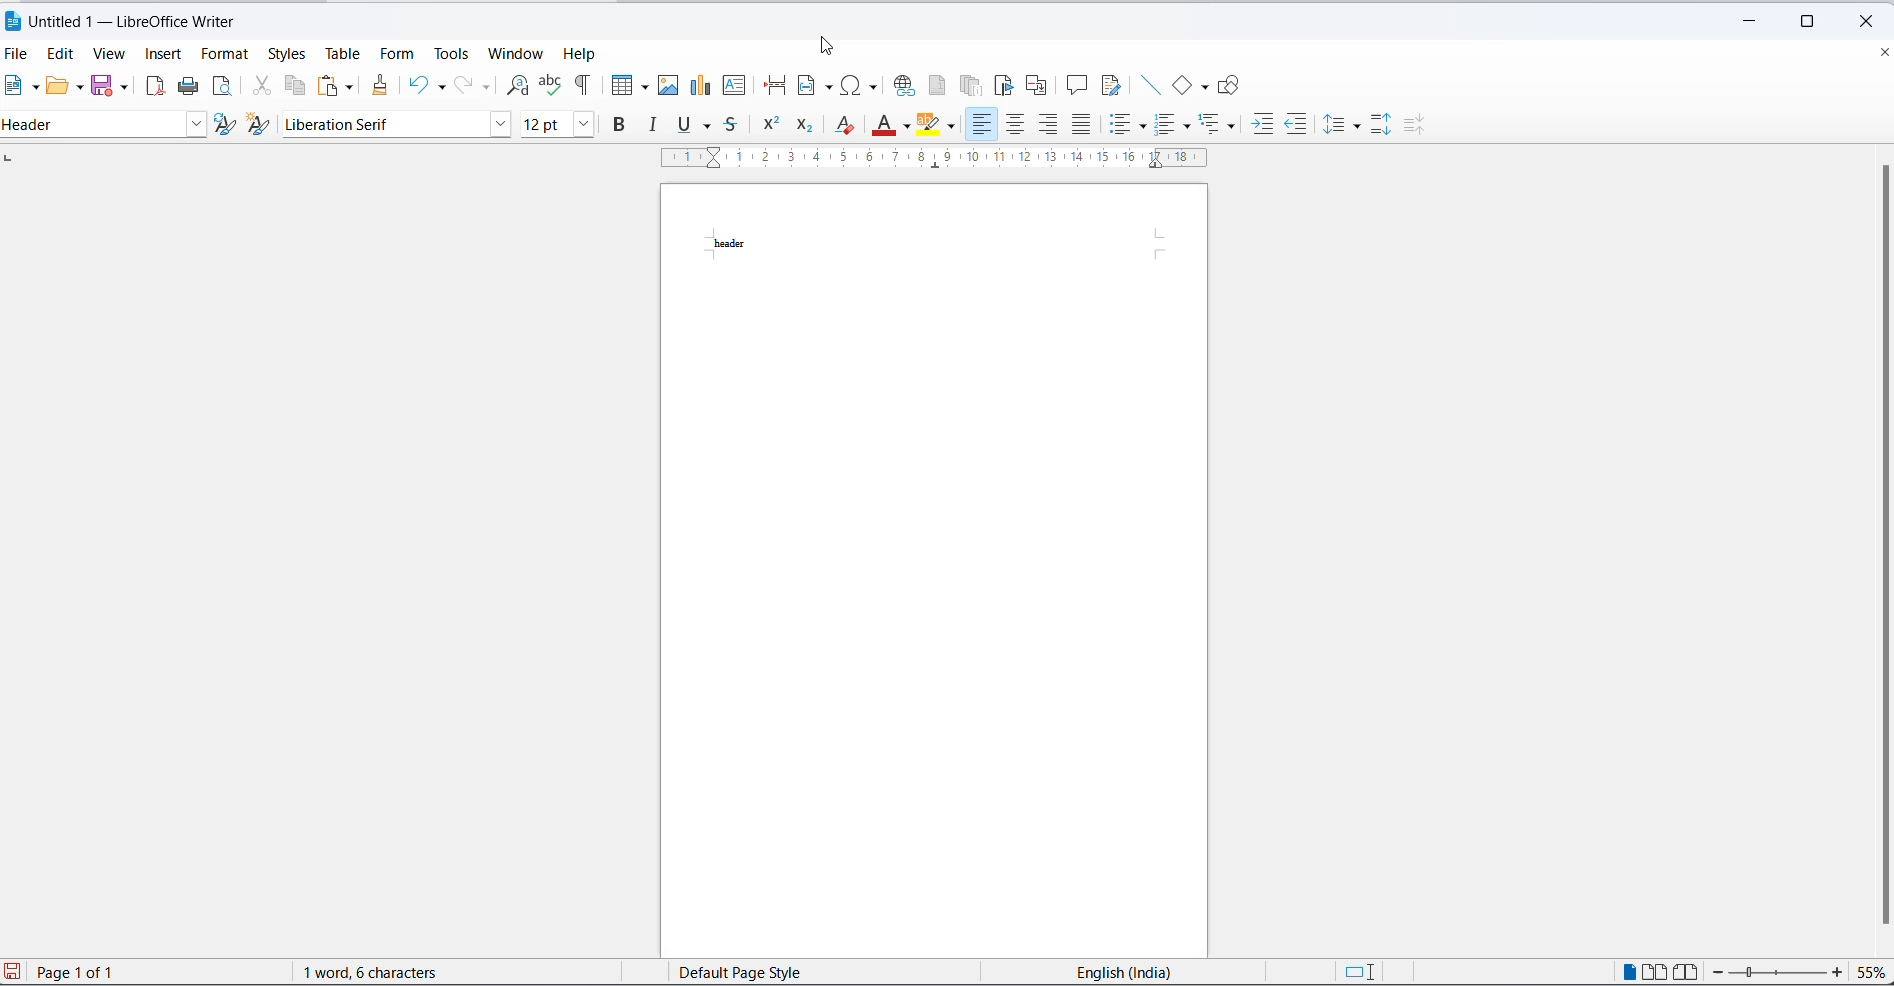 Image resolution: width=1894 pixels, height=986 pixels. What do you see at coordinates (1081, 126) in the screenshot?
I see `justified` at bounding box center [1081, 126].